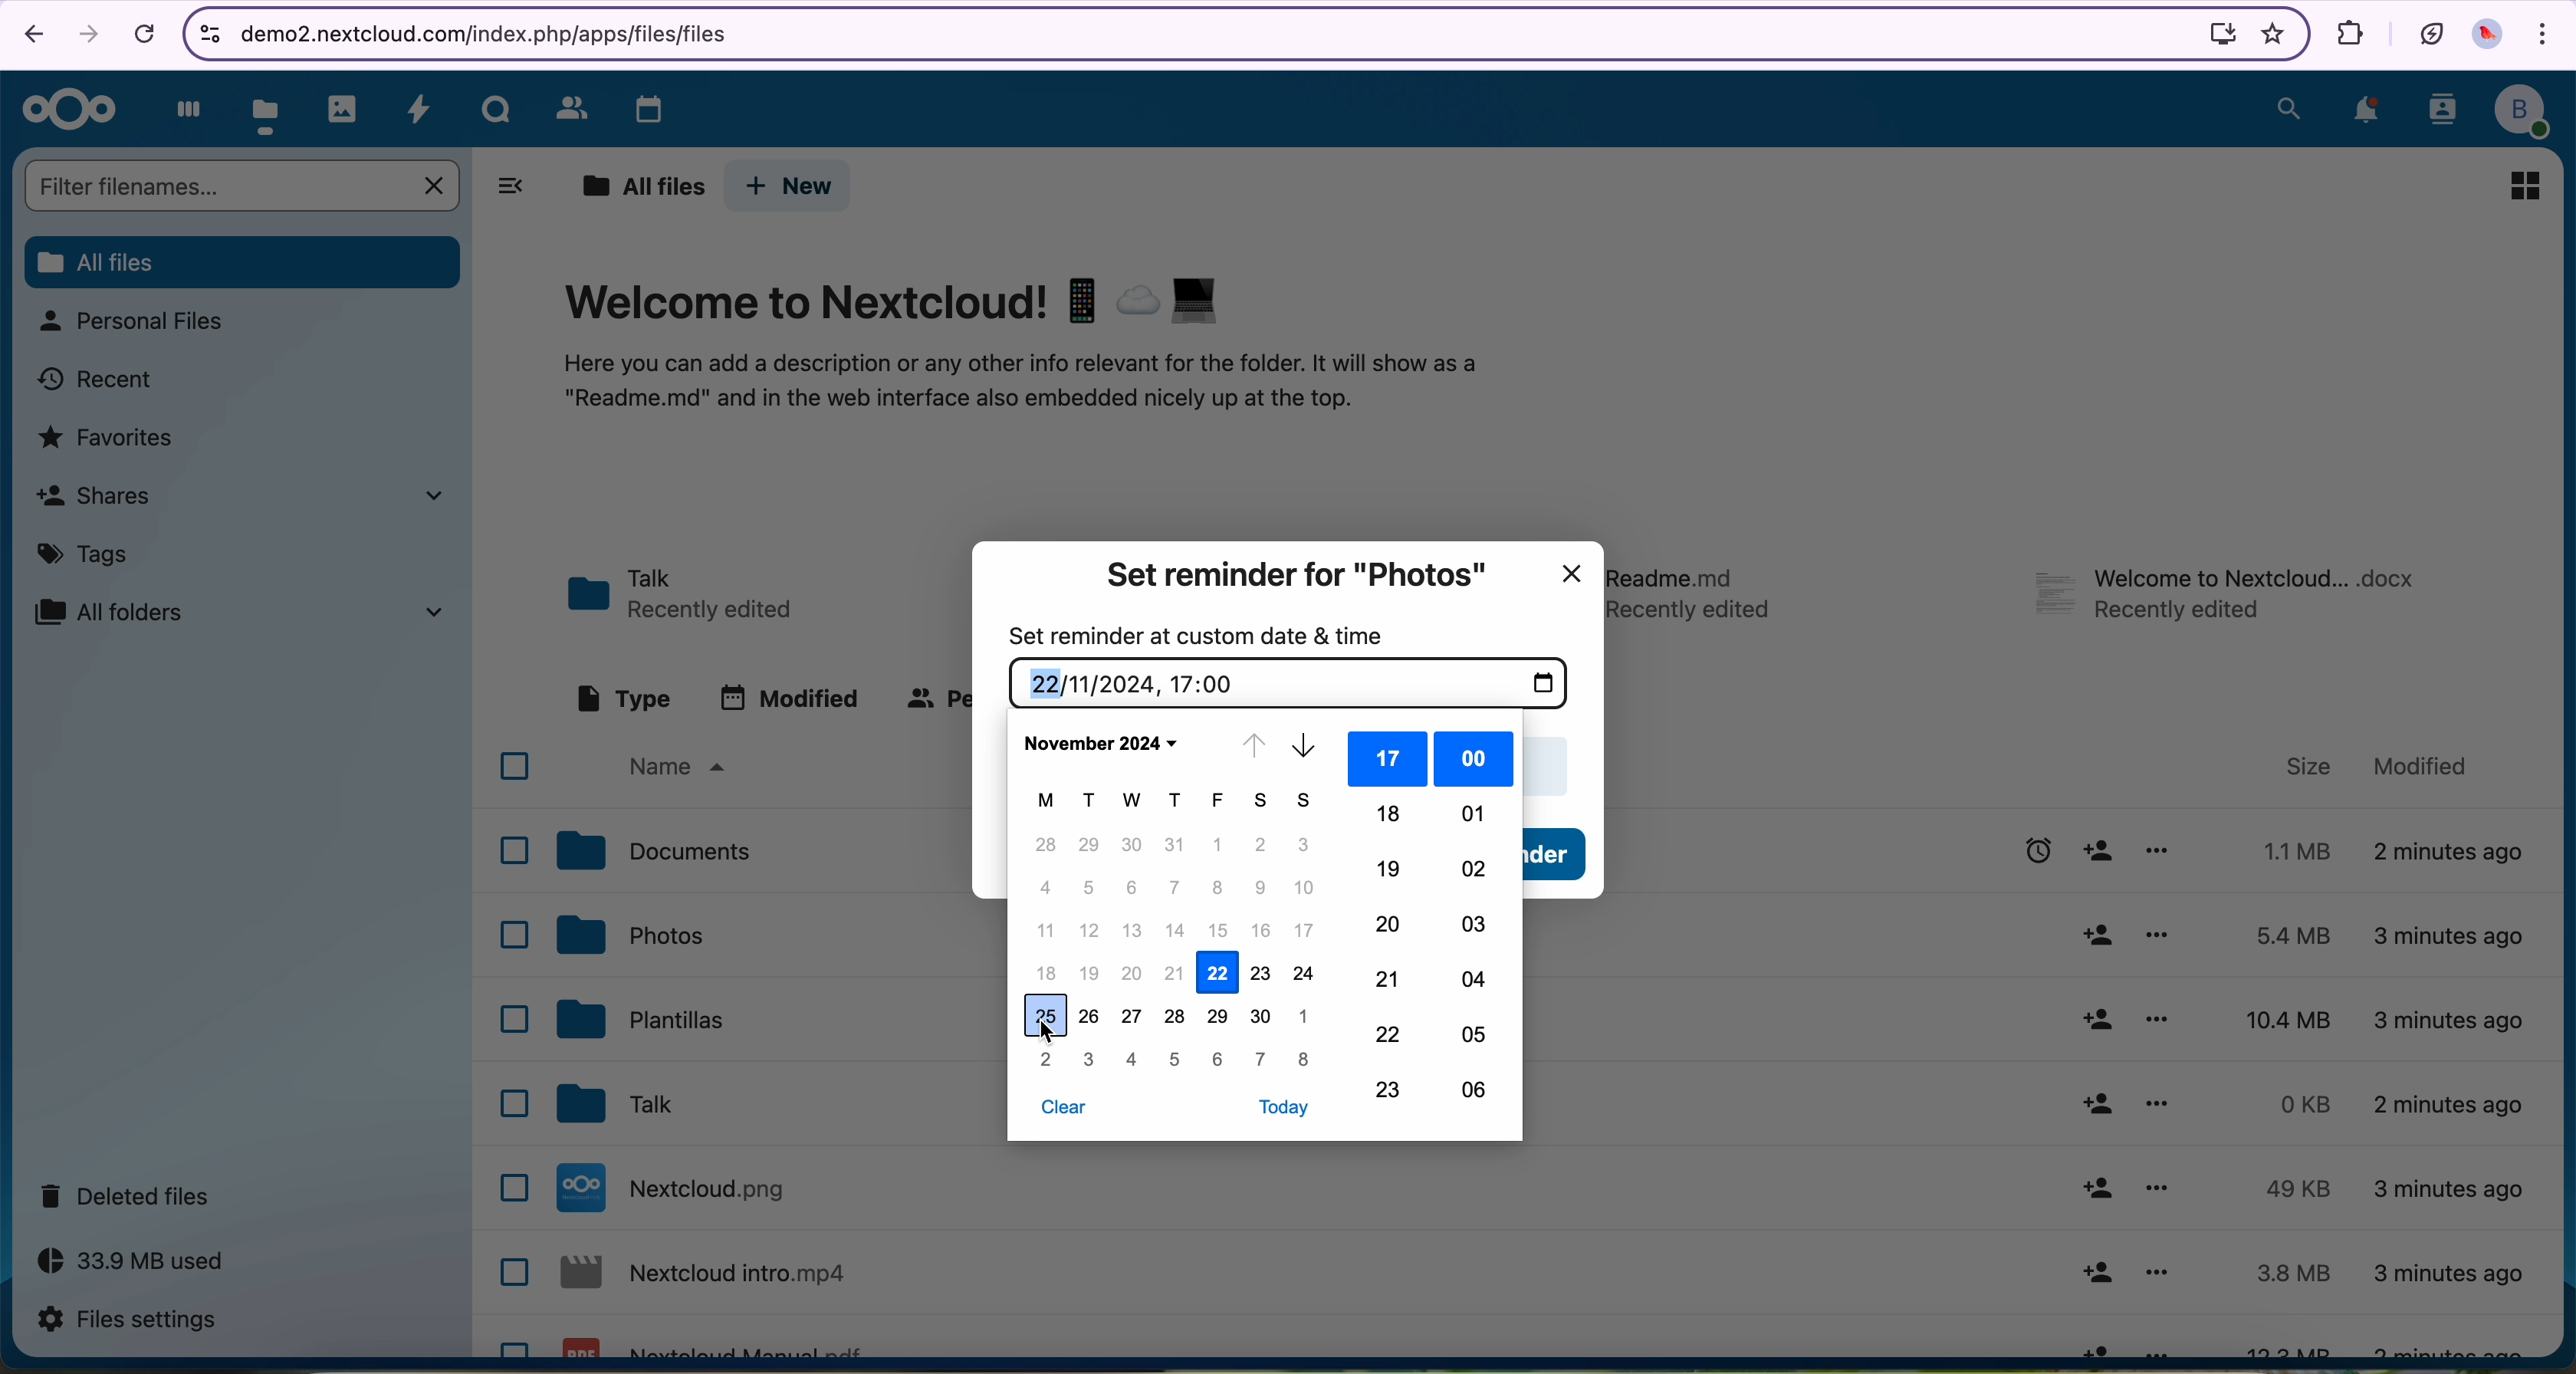 This screenshot has width=2576, height=1374. What do you see at coordinates (1307, 1060) in the screenshot?
I see `8` at bounding box center [1307, 1060].